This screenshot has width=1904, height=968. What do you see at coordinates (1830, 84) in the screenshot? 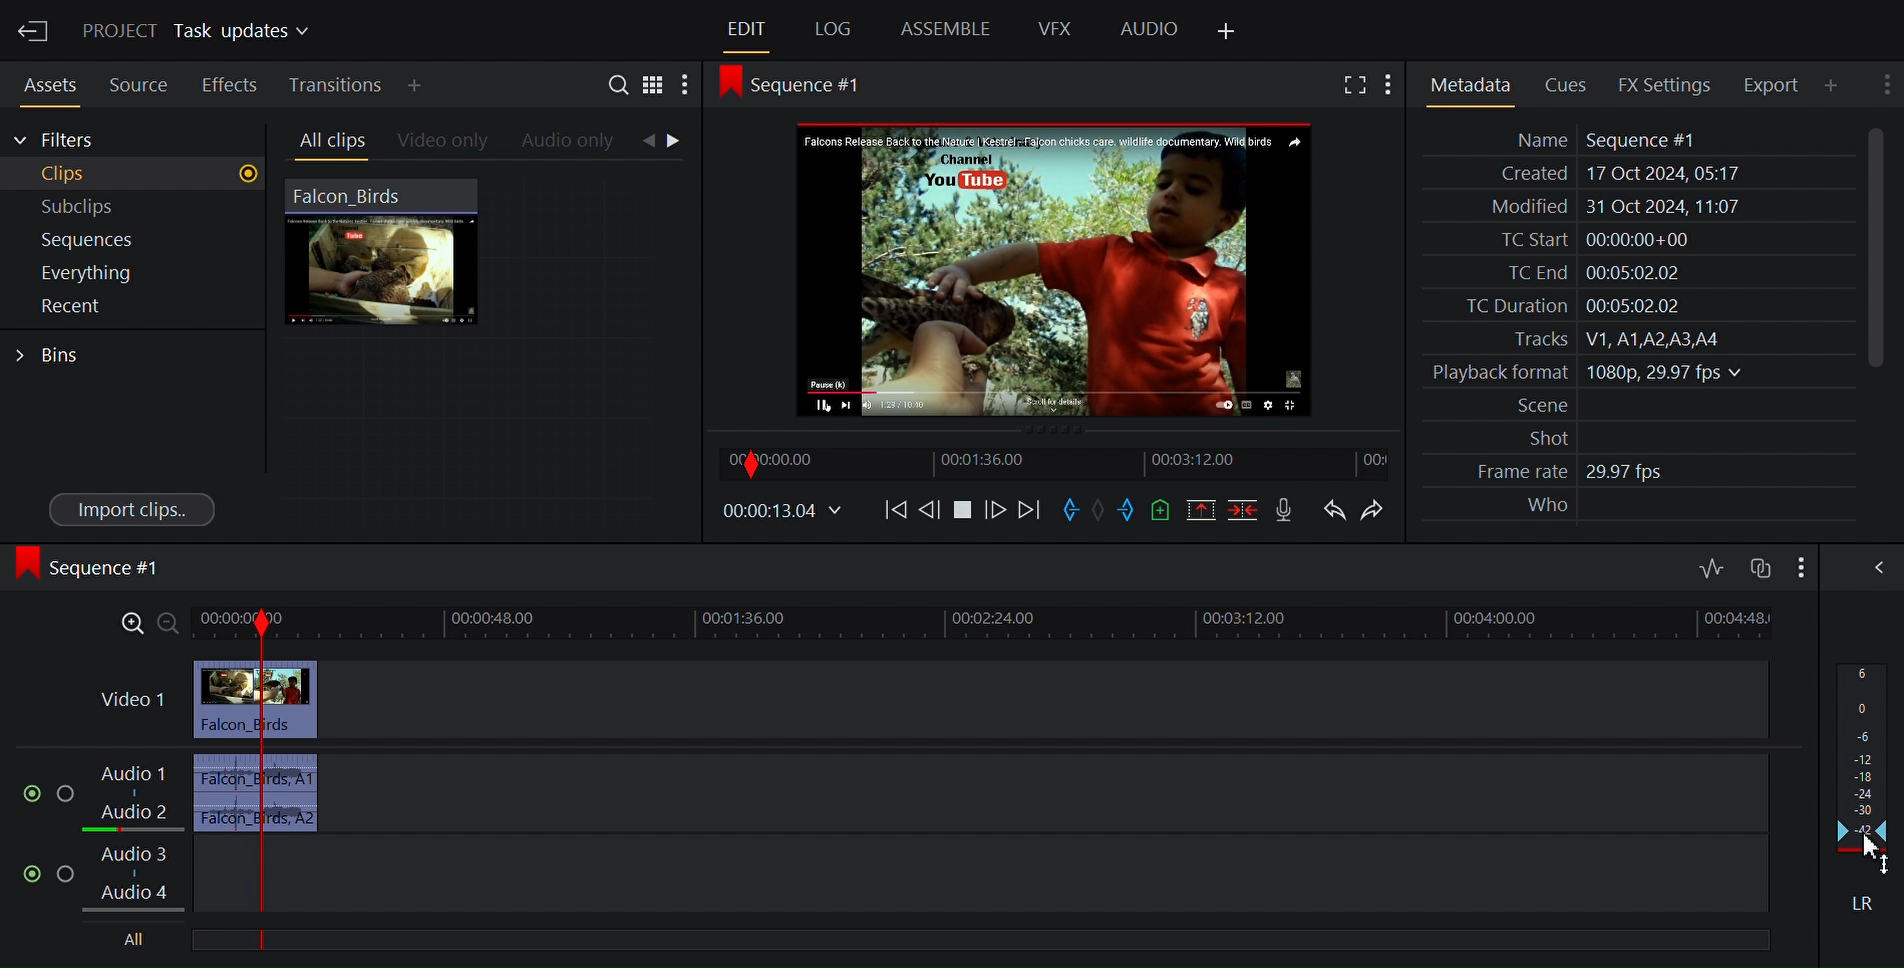
I see `Add Panel` at bounding box center [1830, 84].